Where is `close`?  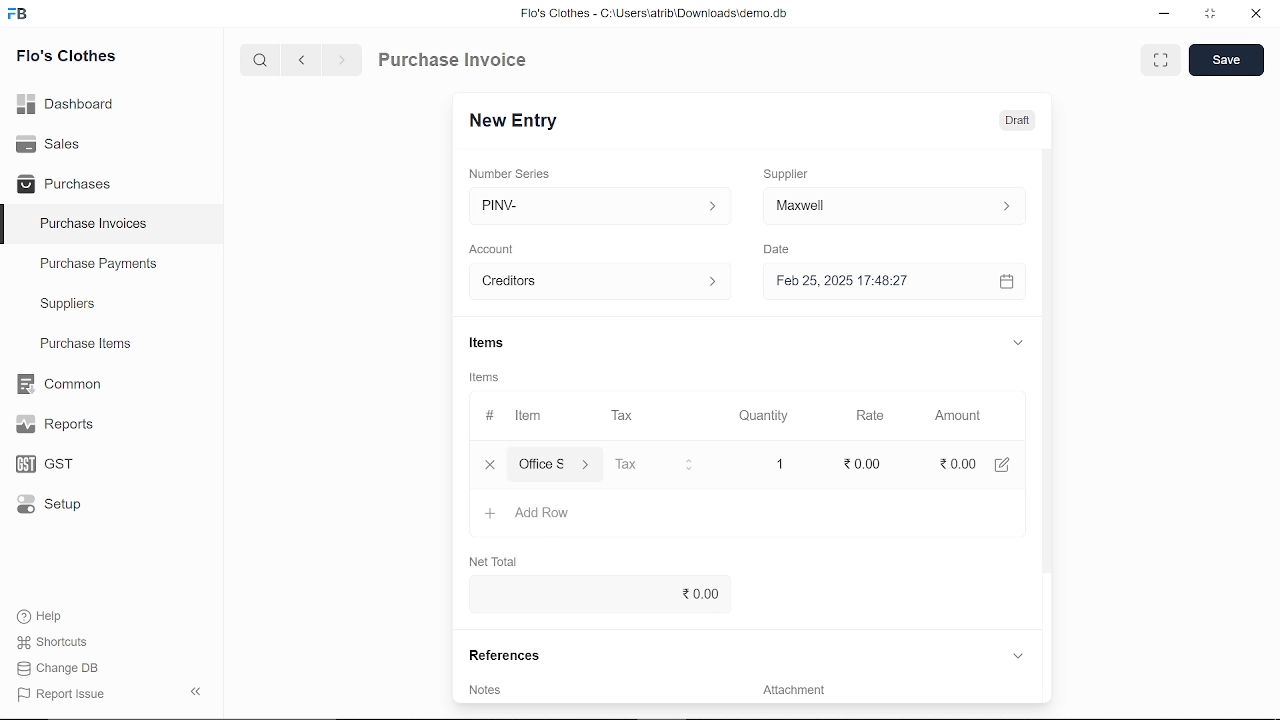
close is located at coordinates (486, 464).